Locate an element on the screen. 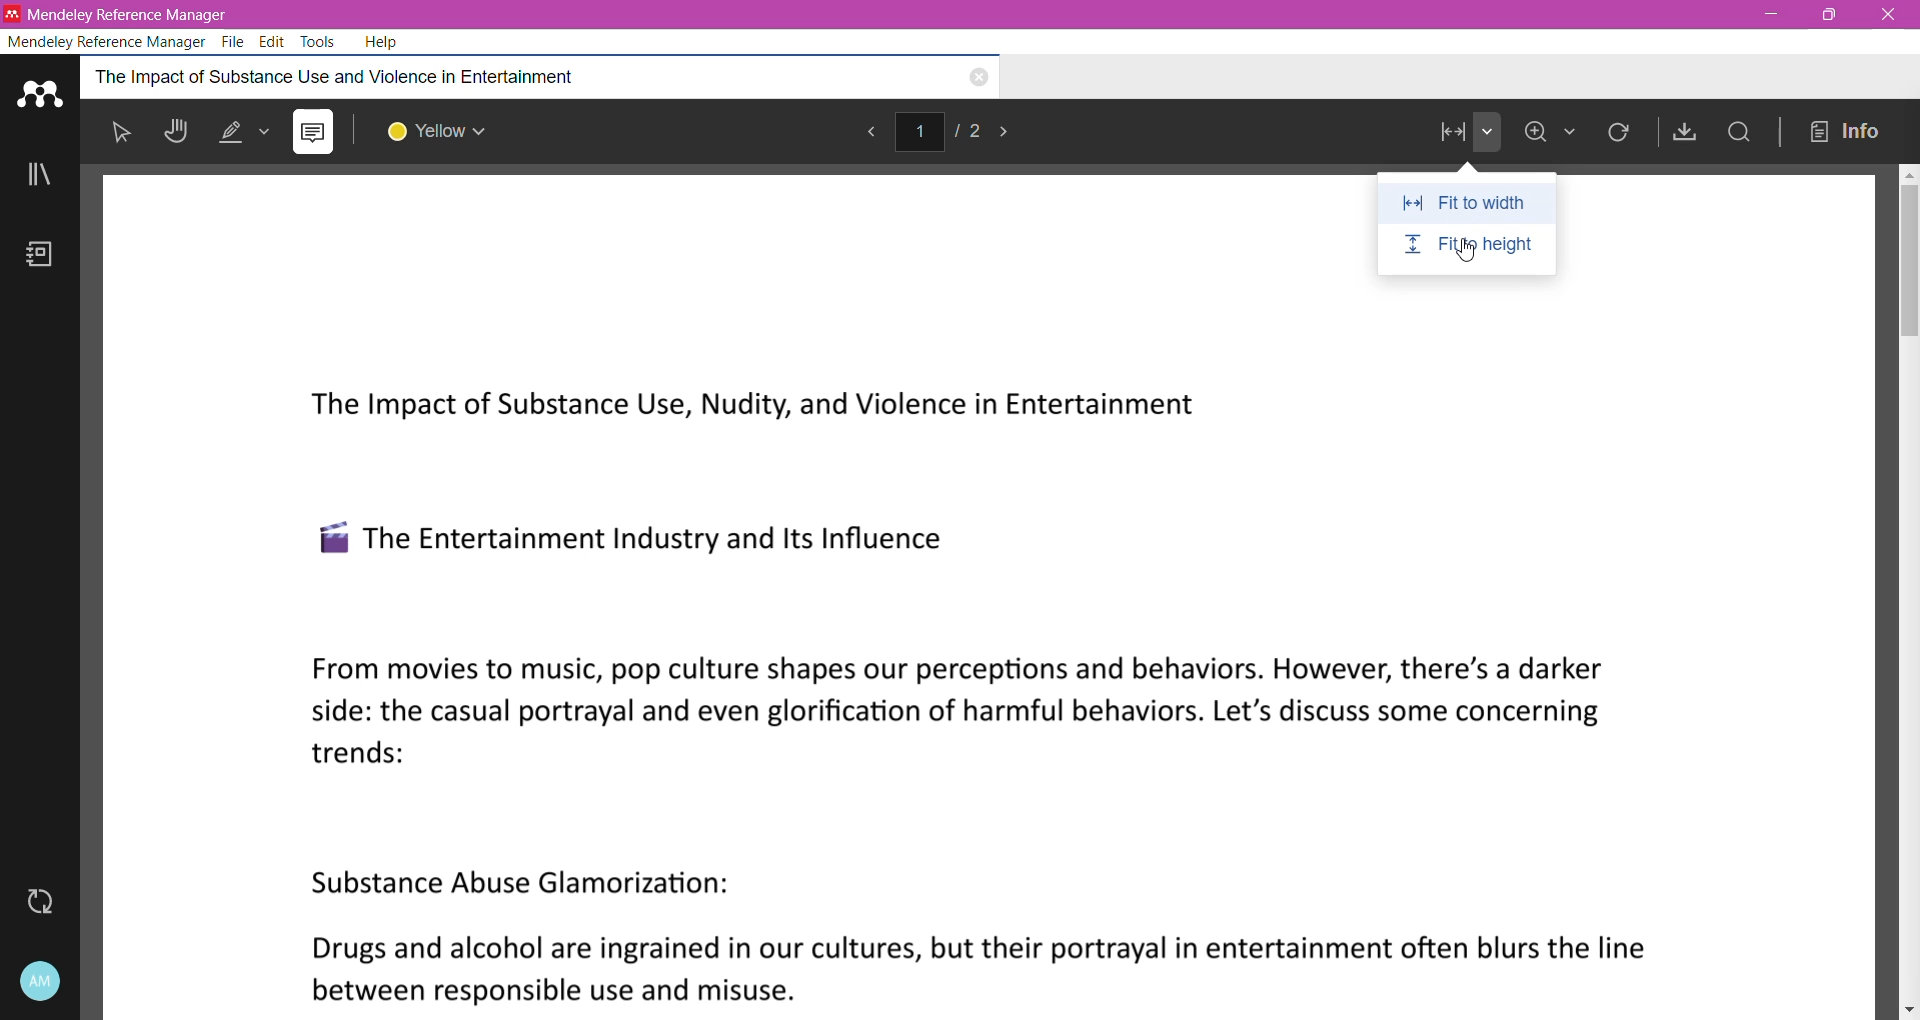 The width and height of the screenshot is (1920, 1020). Set Page View Mode is located at coordinates (1462, 135).